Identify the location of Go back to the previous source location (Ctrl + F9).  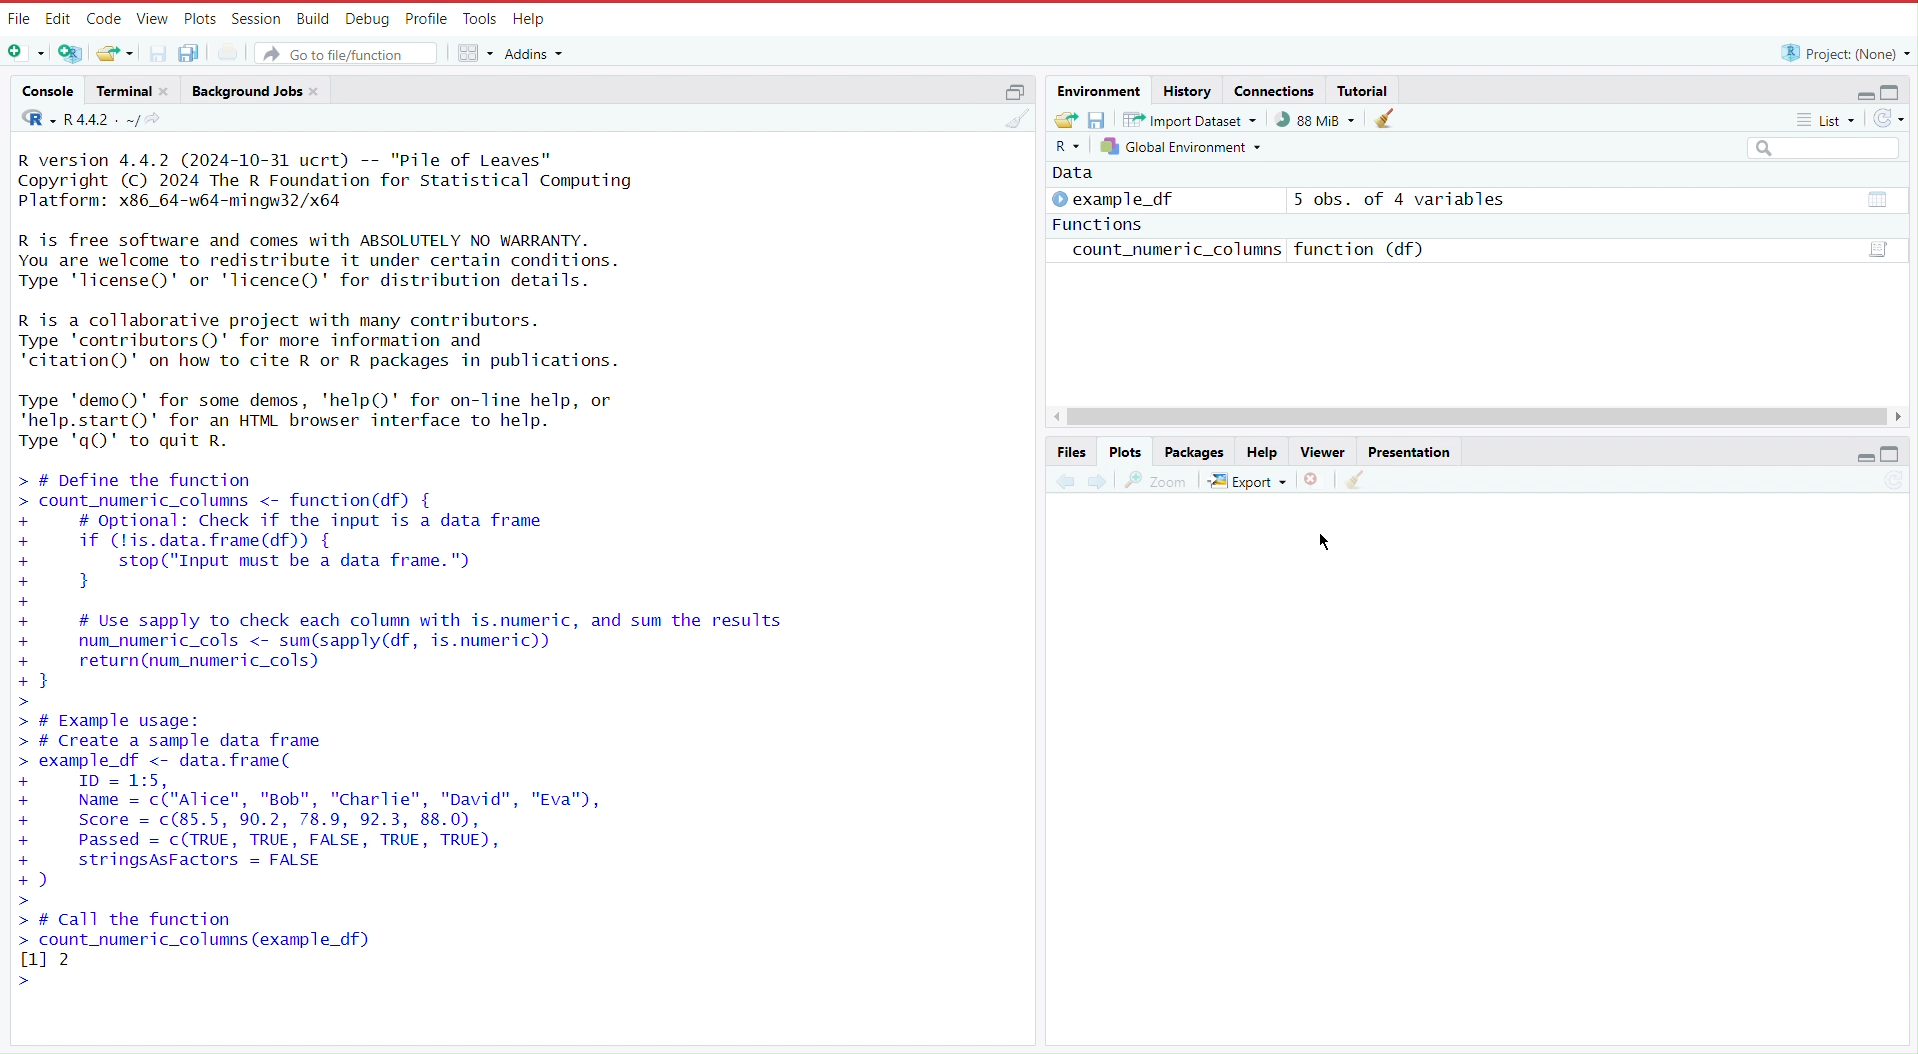
(1065, 478).